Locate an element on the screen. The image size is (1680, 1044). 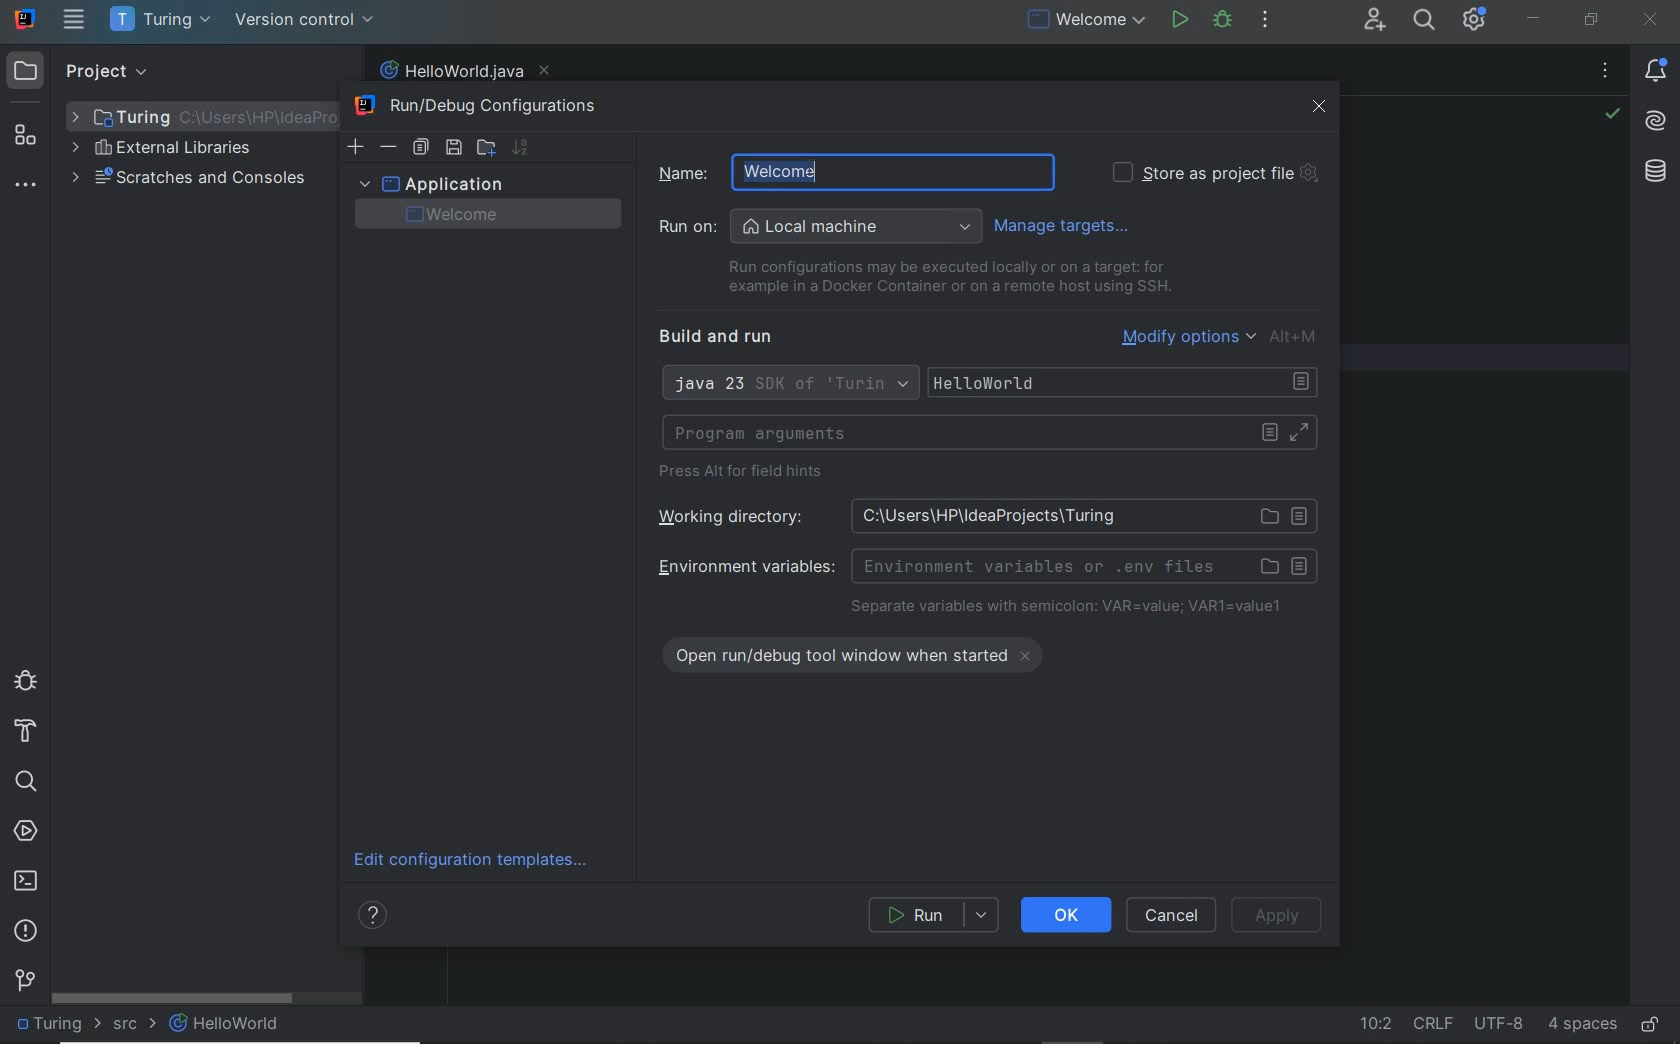
AI Assistant is located at coordinates (1656, 125).